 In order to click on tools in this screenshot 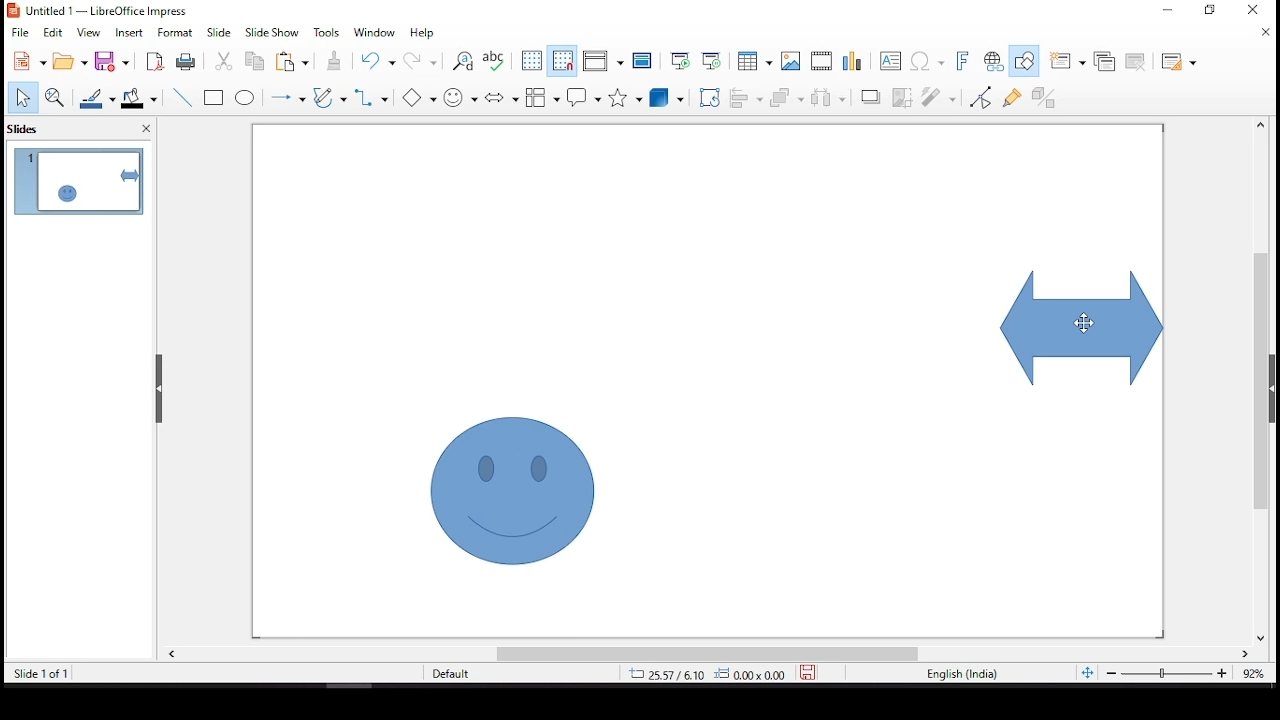, I will do `click(327, 33)`.